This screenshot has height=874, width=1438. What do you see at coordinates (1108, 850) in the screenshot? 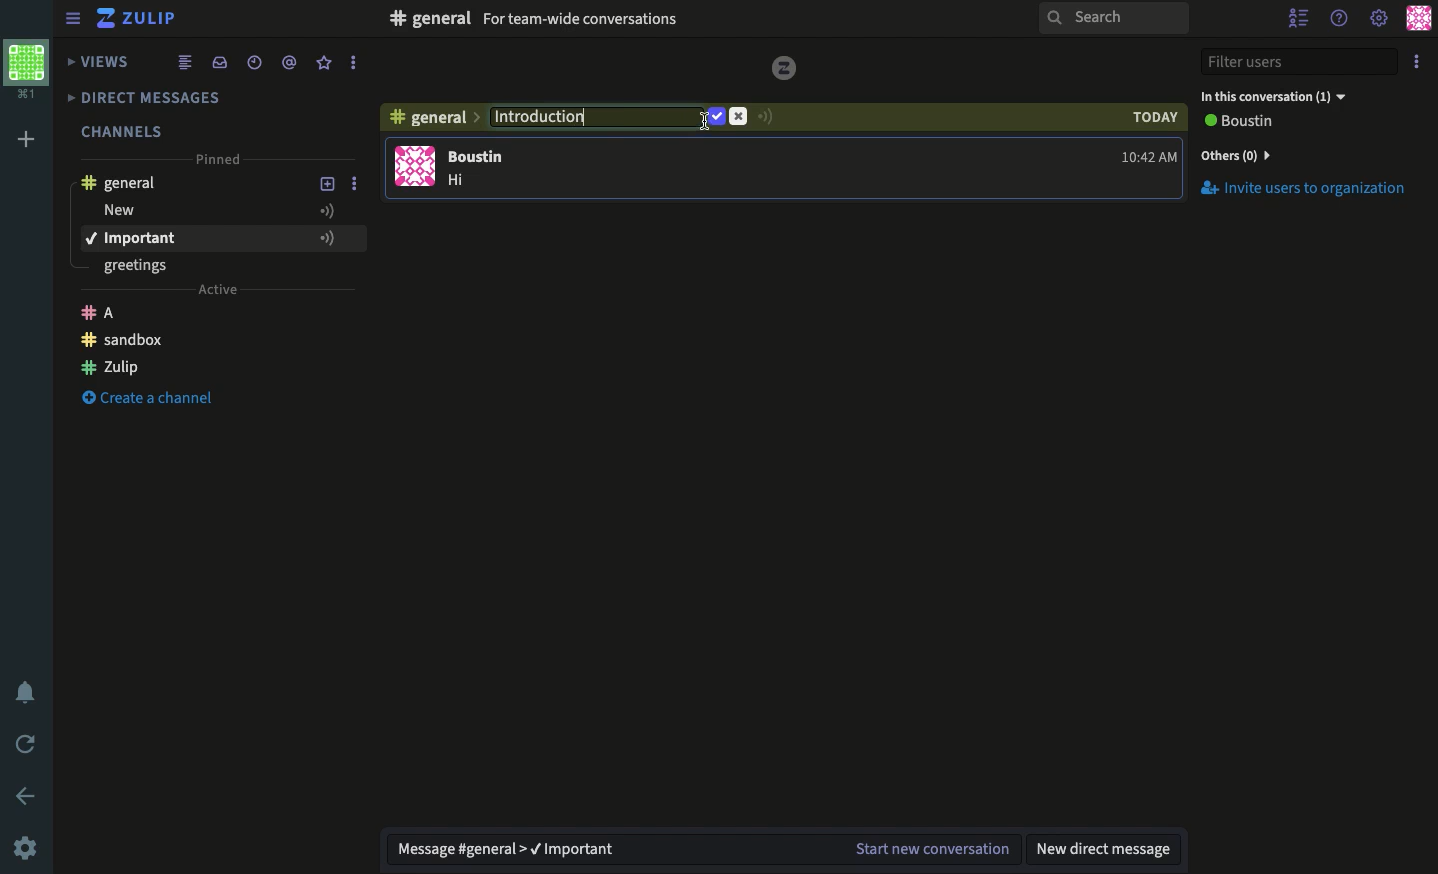
I see `New DM` at bounding box center [1108, 850].